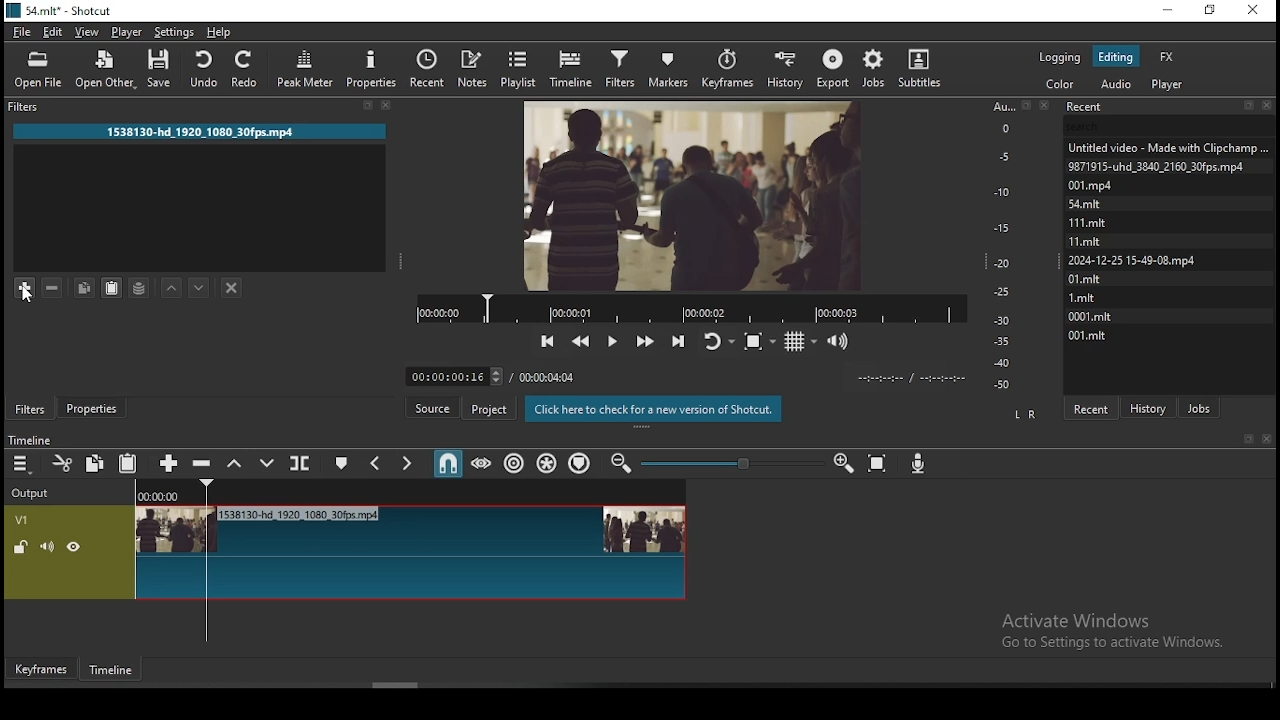 The width and height of the screenshot is (1280, 720). What do you see at coordinates (447, 374) in the screenshot?
I see `elapsed time` at bounding box center [447, 374].